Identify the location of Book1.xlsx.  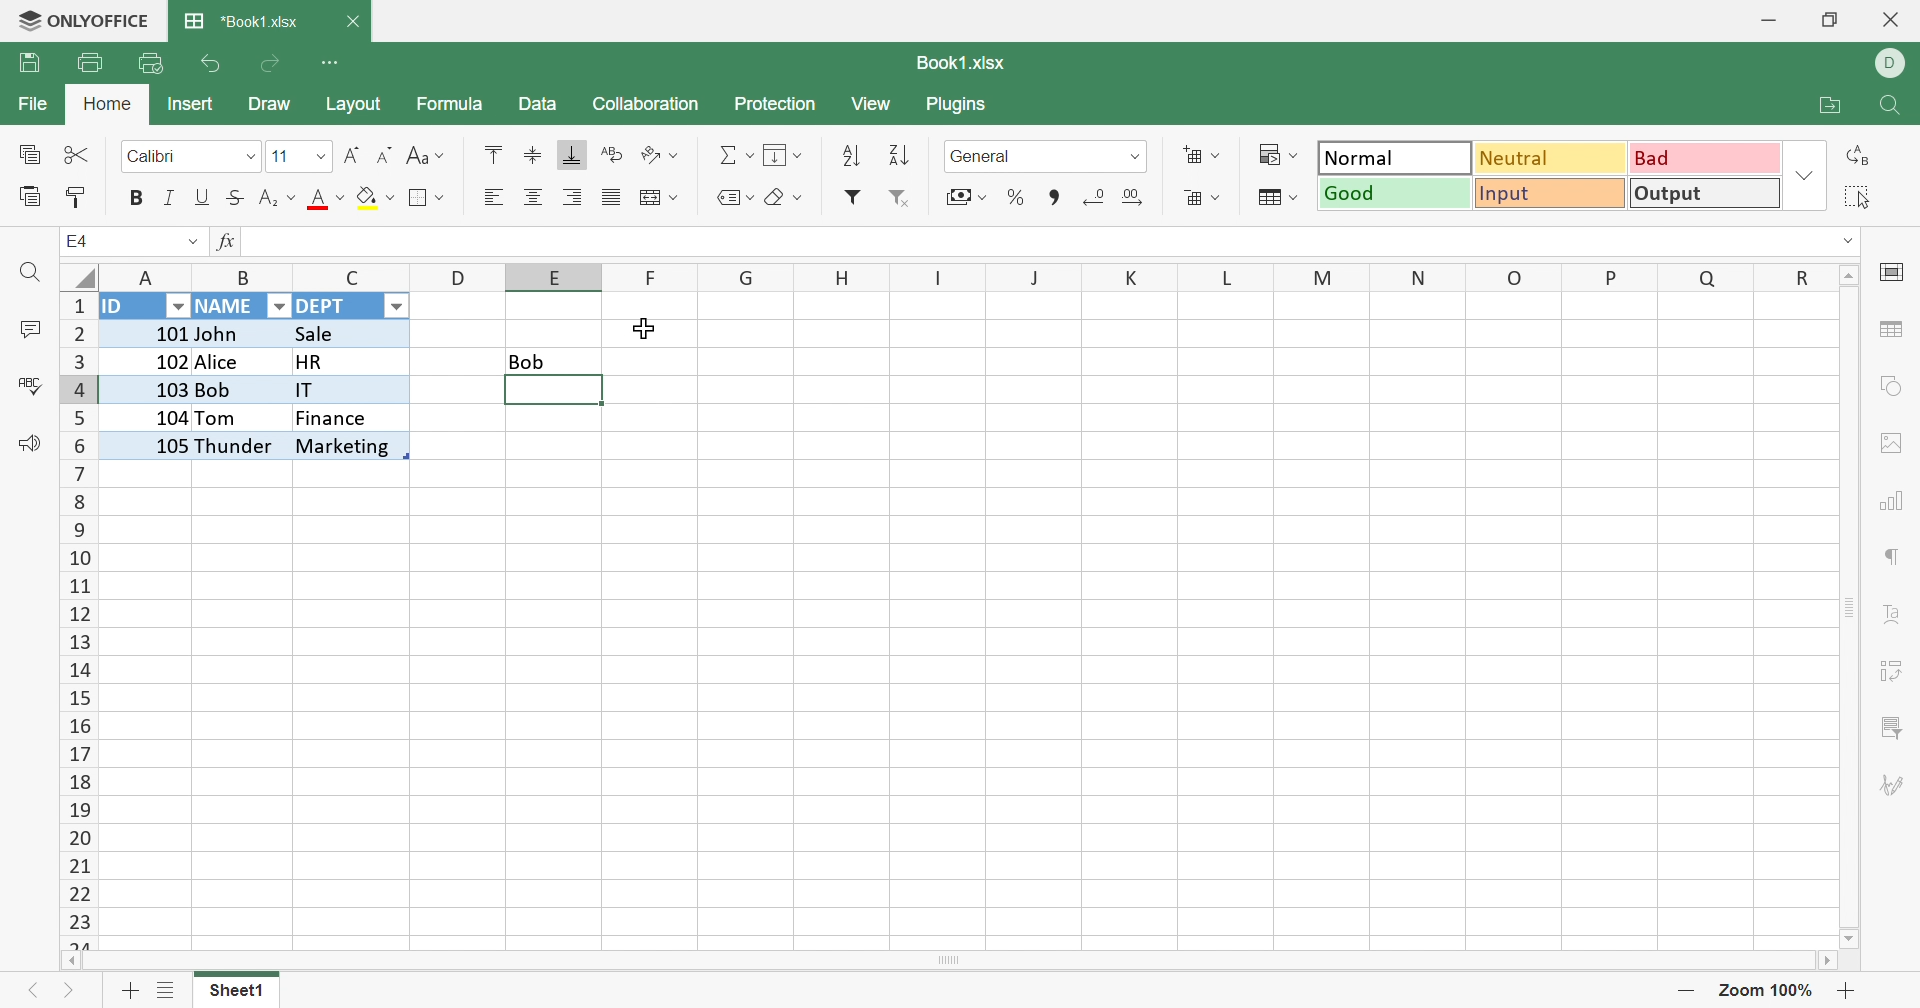
(970, 65).